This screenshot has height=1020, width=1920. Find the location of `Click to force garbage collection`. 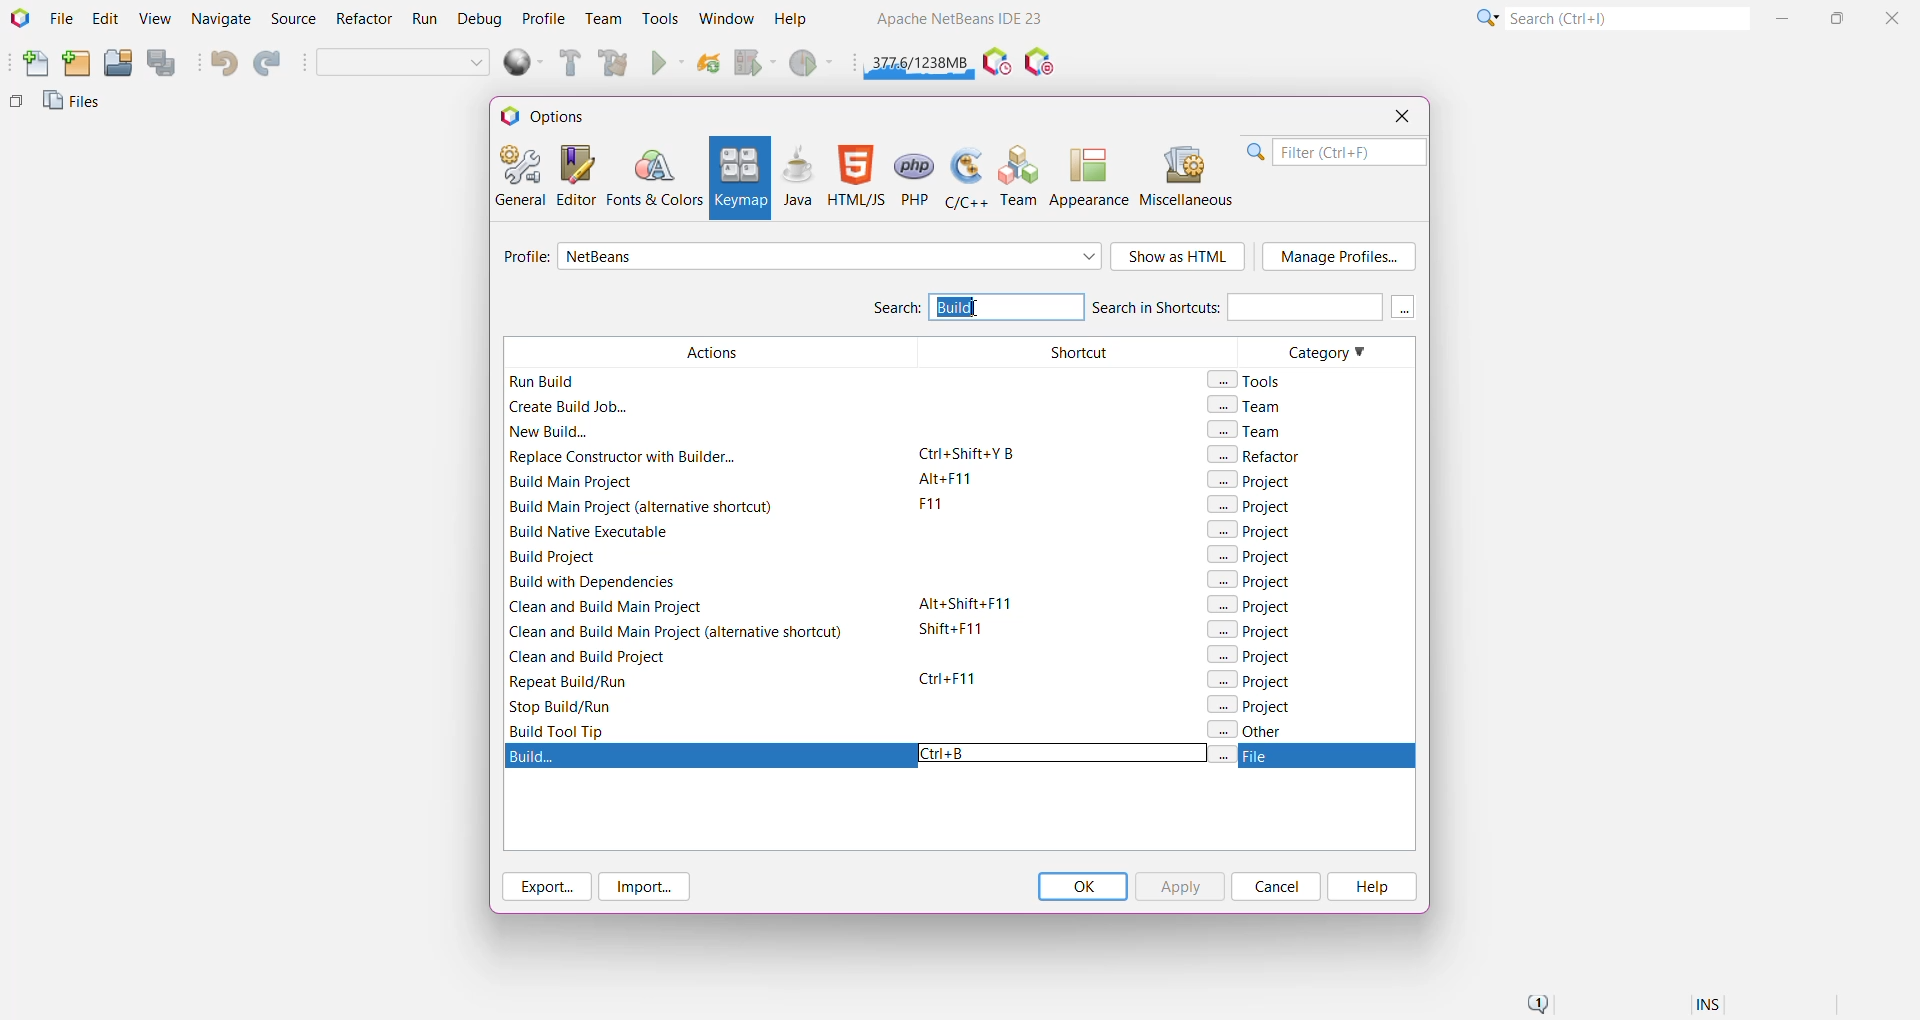

Click to force garbage collection is located at coordinates (920, 60).